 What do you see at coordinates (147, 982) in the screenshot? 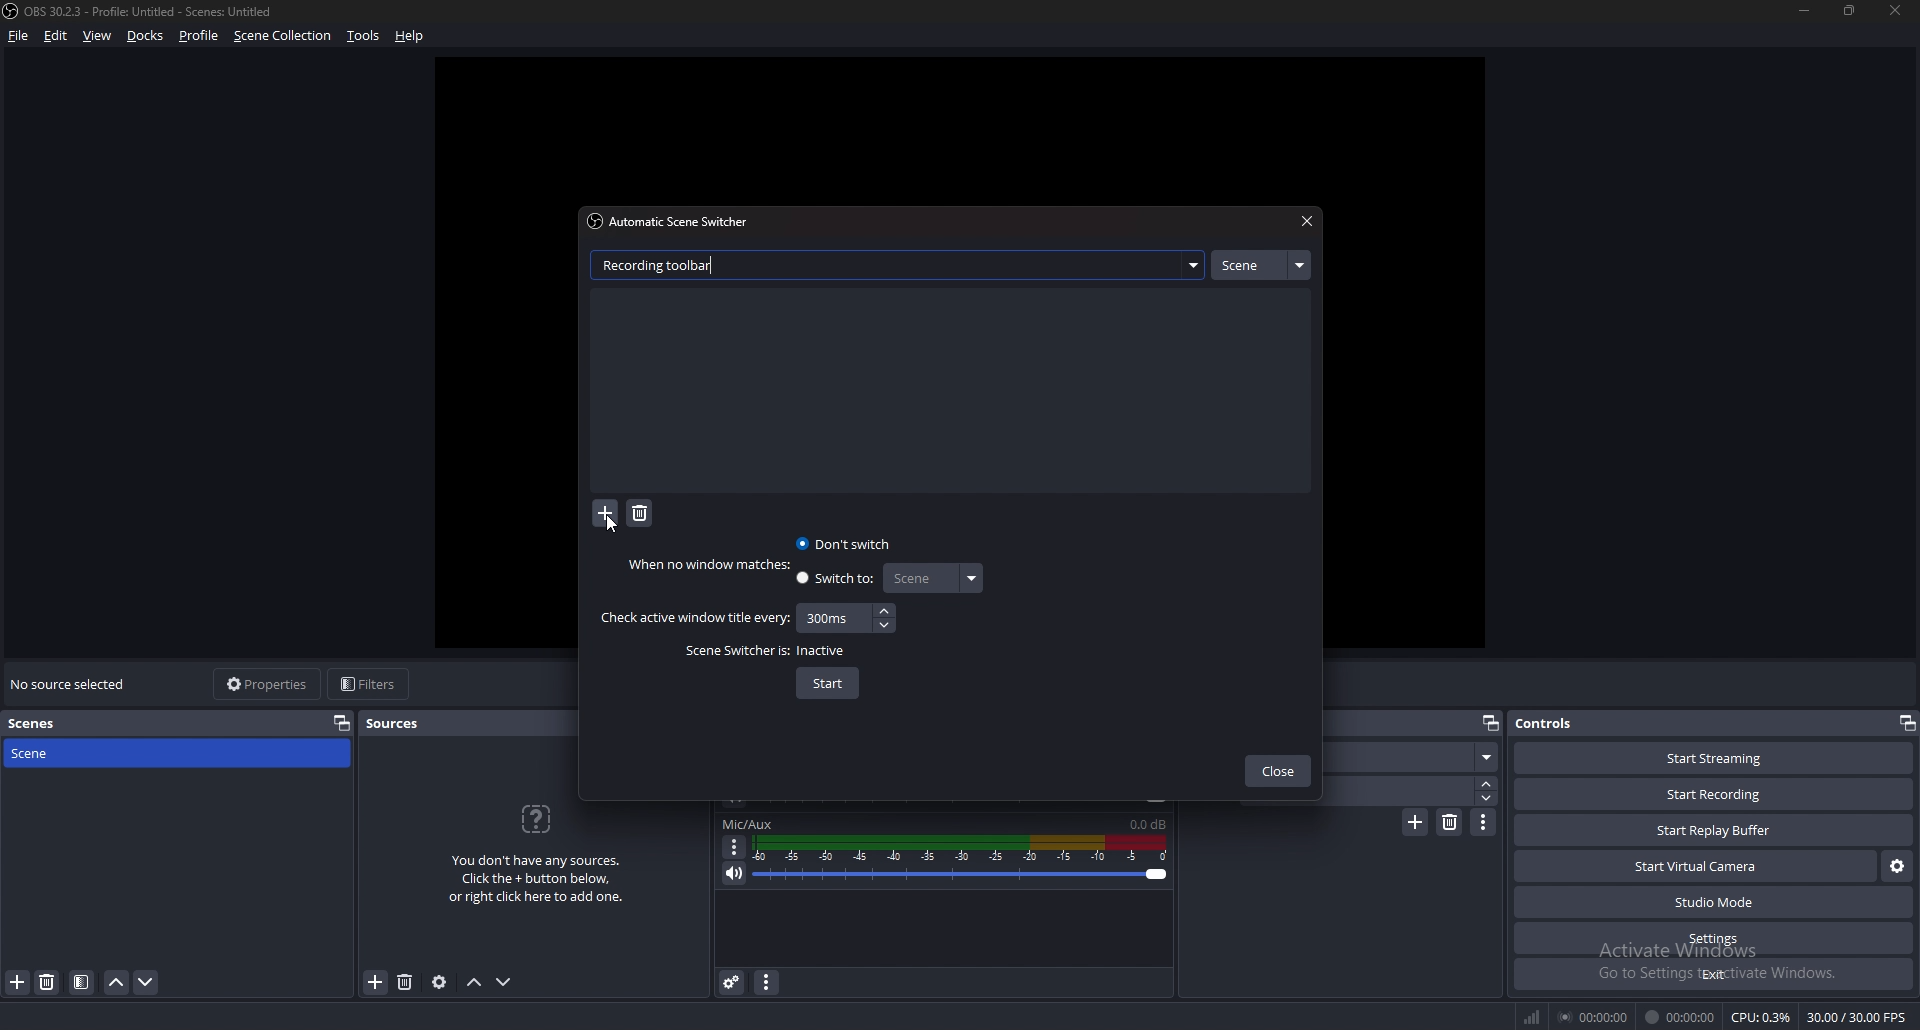
I see `move scene down` at bounding box center [147, 982].